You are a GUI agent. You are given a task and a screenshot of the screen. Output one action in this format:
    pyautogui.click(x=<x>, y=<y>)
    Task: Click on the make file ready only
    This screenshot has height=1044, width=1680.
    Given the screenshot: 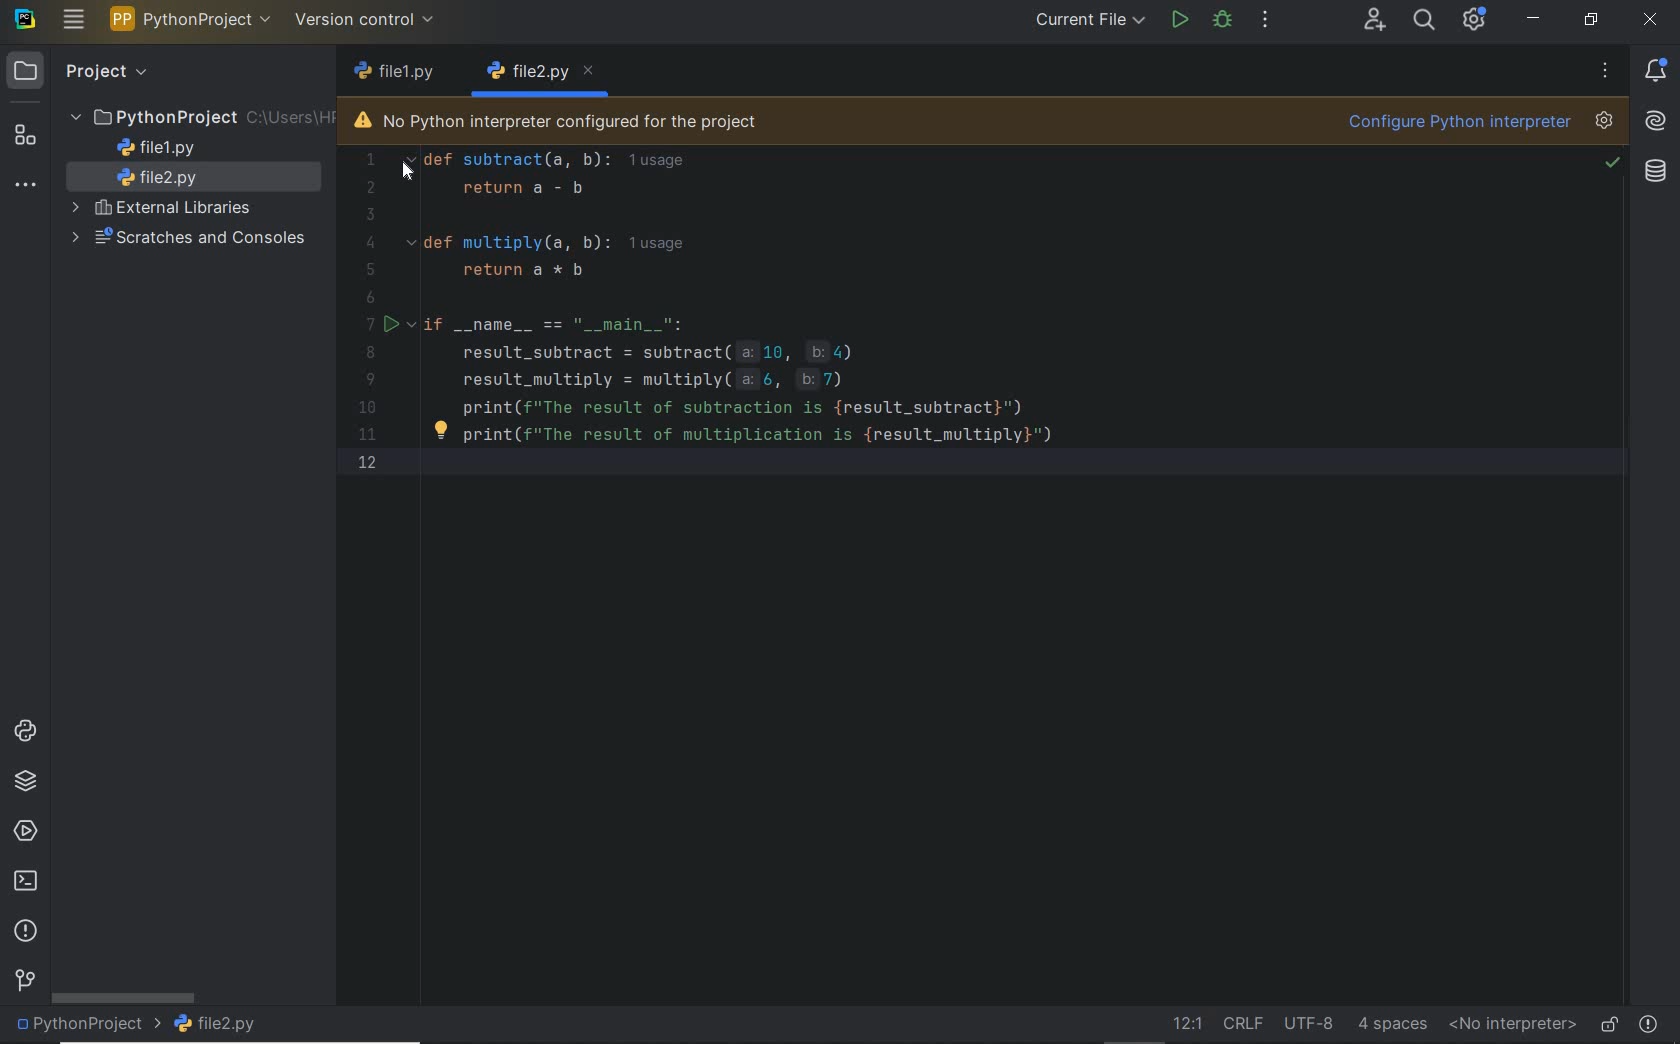 What is the action you would take?
    pyautogui.click(x=1606, y=1022)
    